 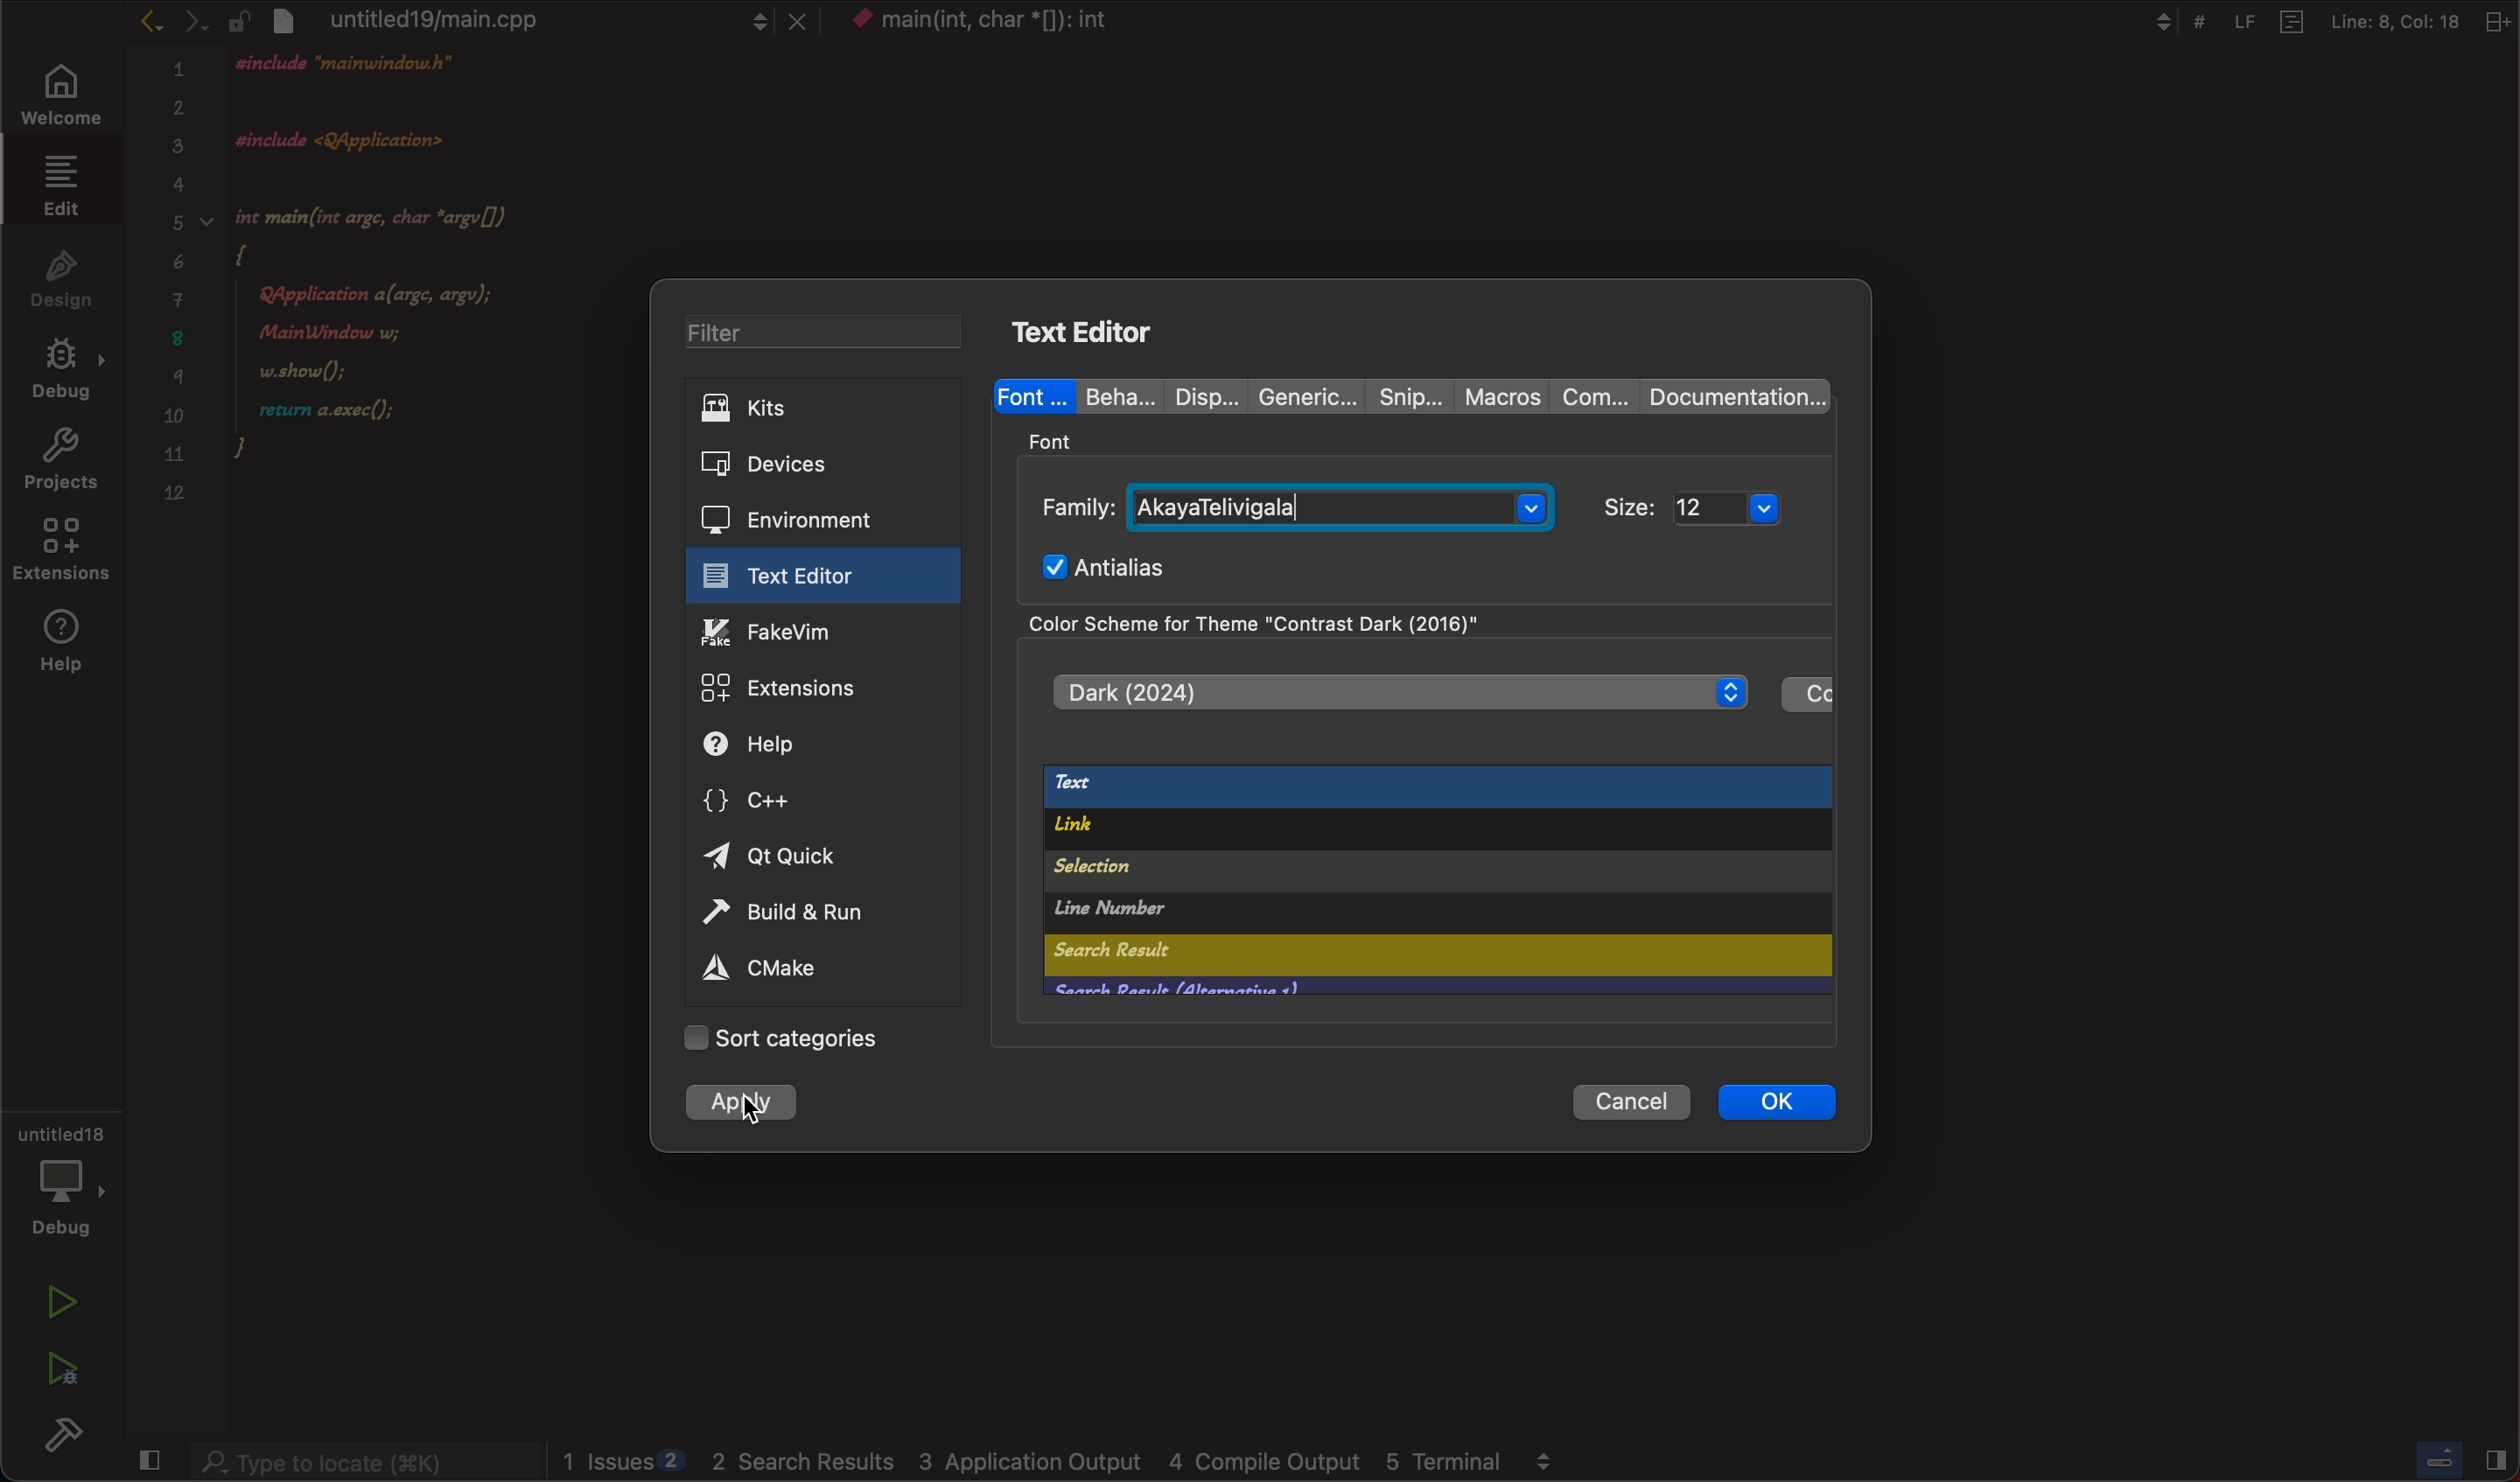 I want to click on font changed, so click(x=990, y=21).